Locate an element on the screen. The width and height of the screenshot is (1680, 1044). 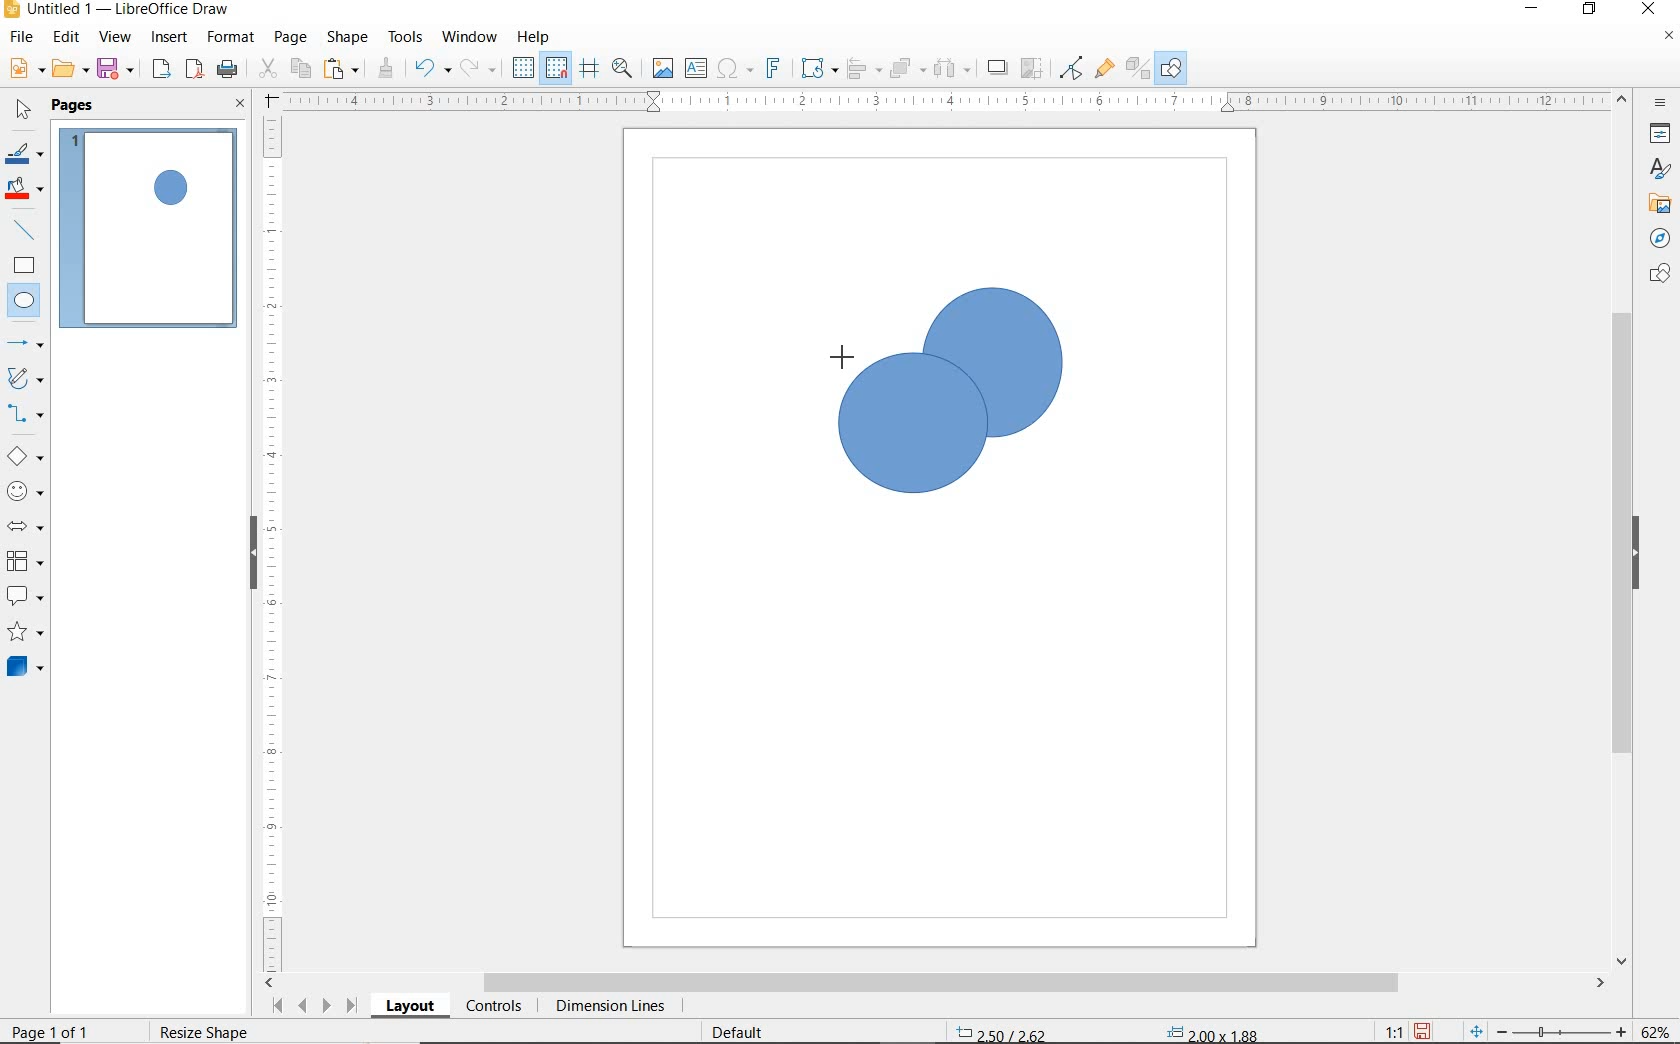
3D OBJECTS is located at coordinates (23, 669).